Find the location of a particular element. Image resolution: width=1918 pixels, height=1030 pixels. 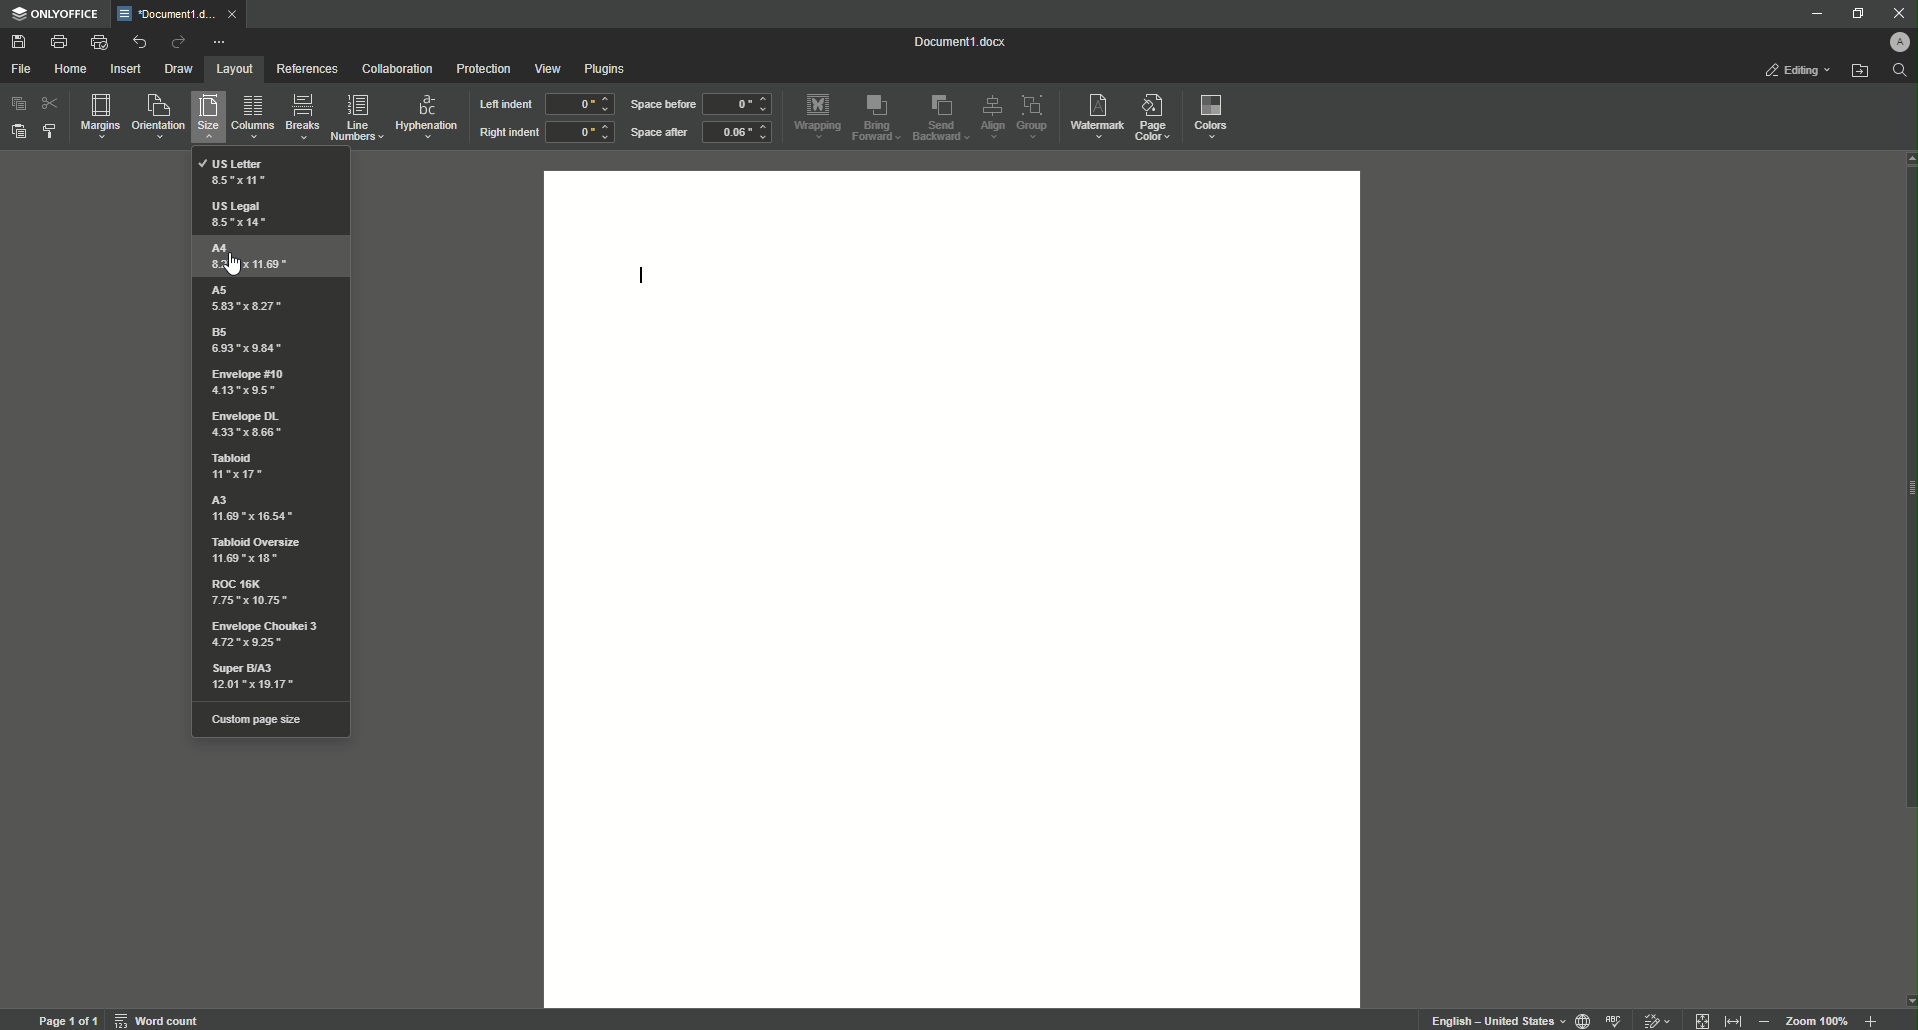

Copy is located at coordinates (17, 103).